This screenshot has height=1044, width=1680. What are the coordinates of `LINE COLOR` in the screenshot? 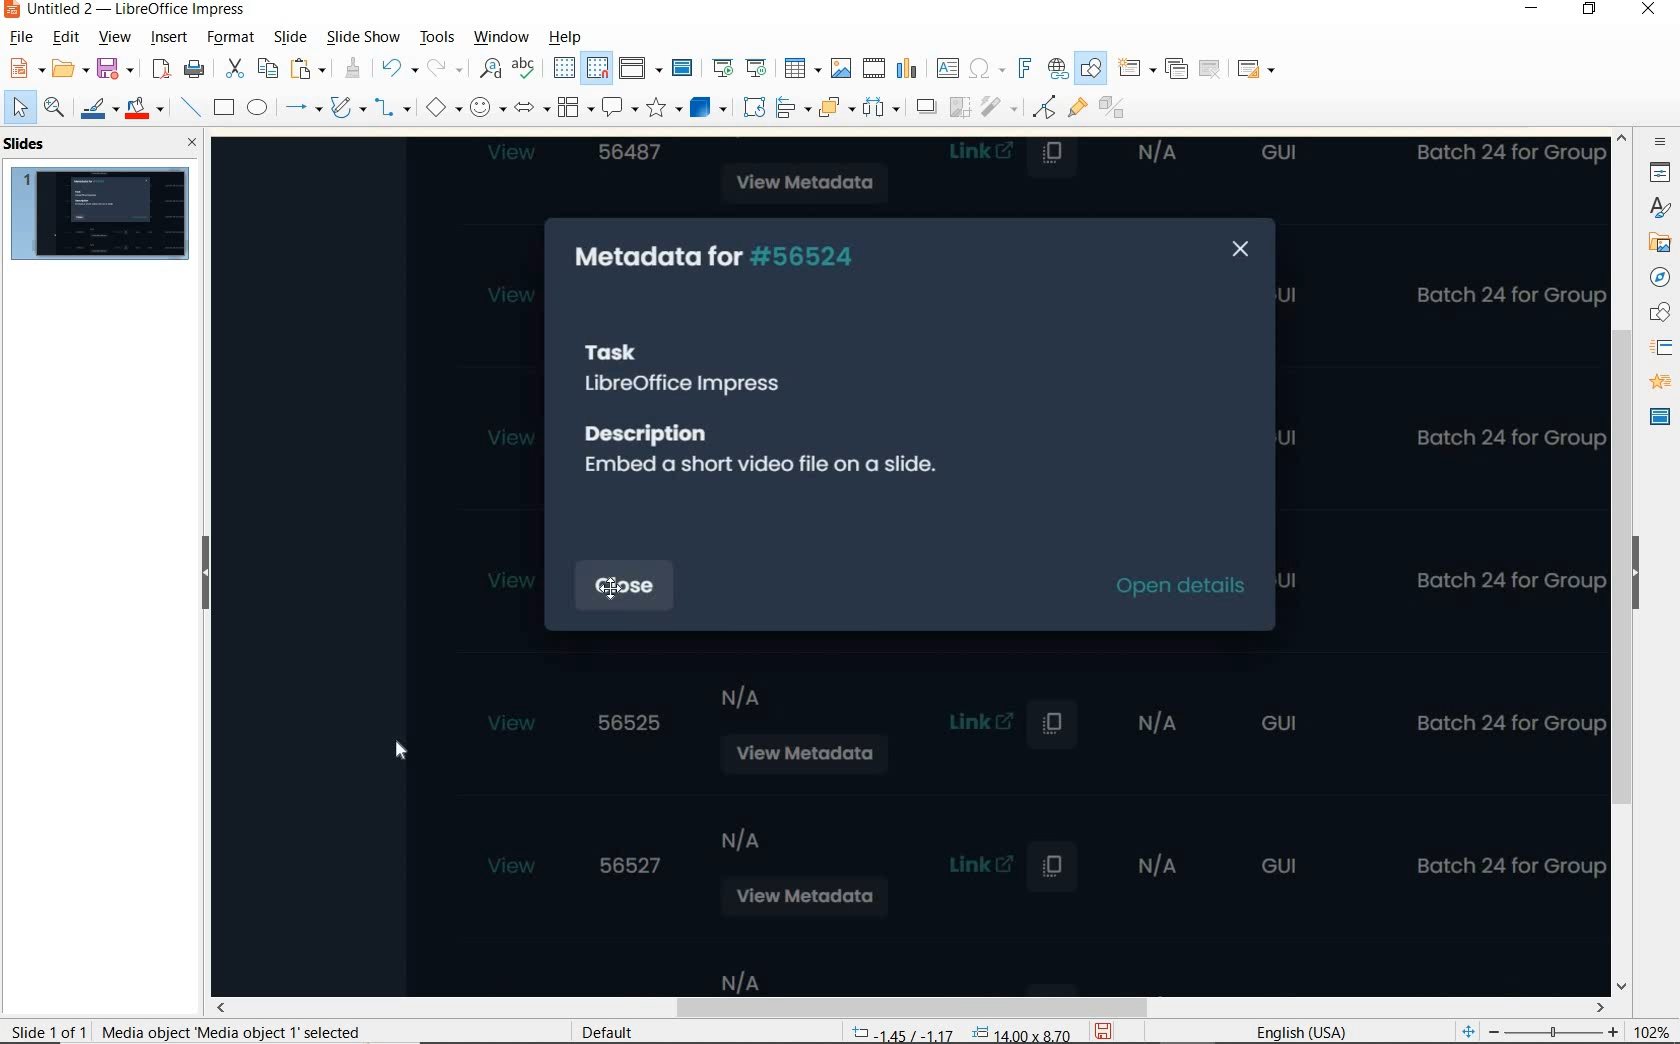 It's located at (97, 110).